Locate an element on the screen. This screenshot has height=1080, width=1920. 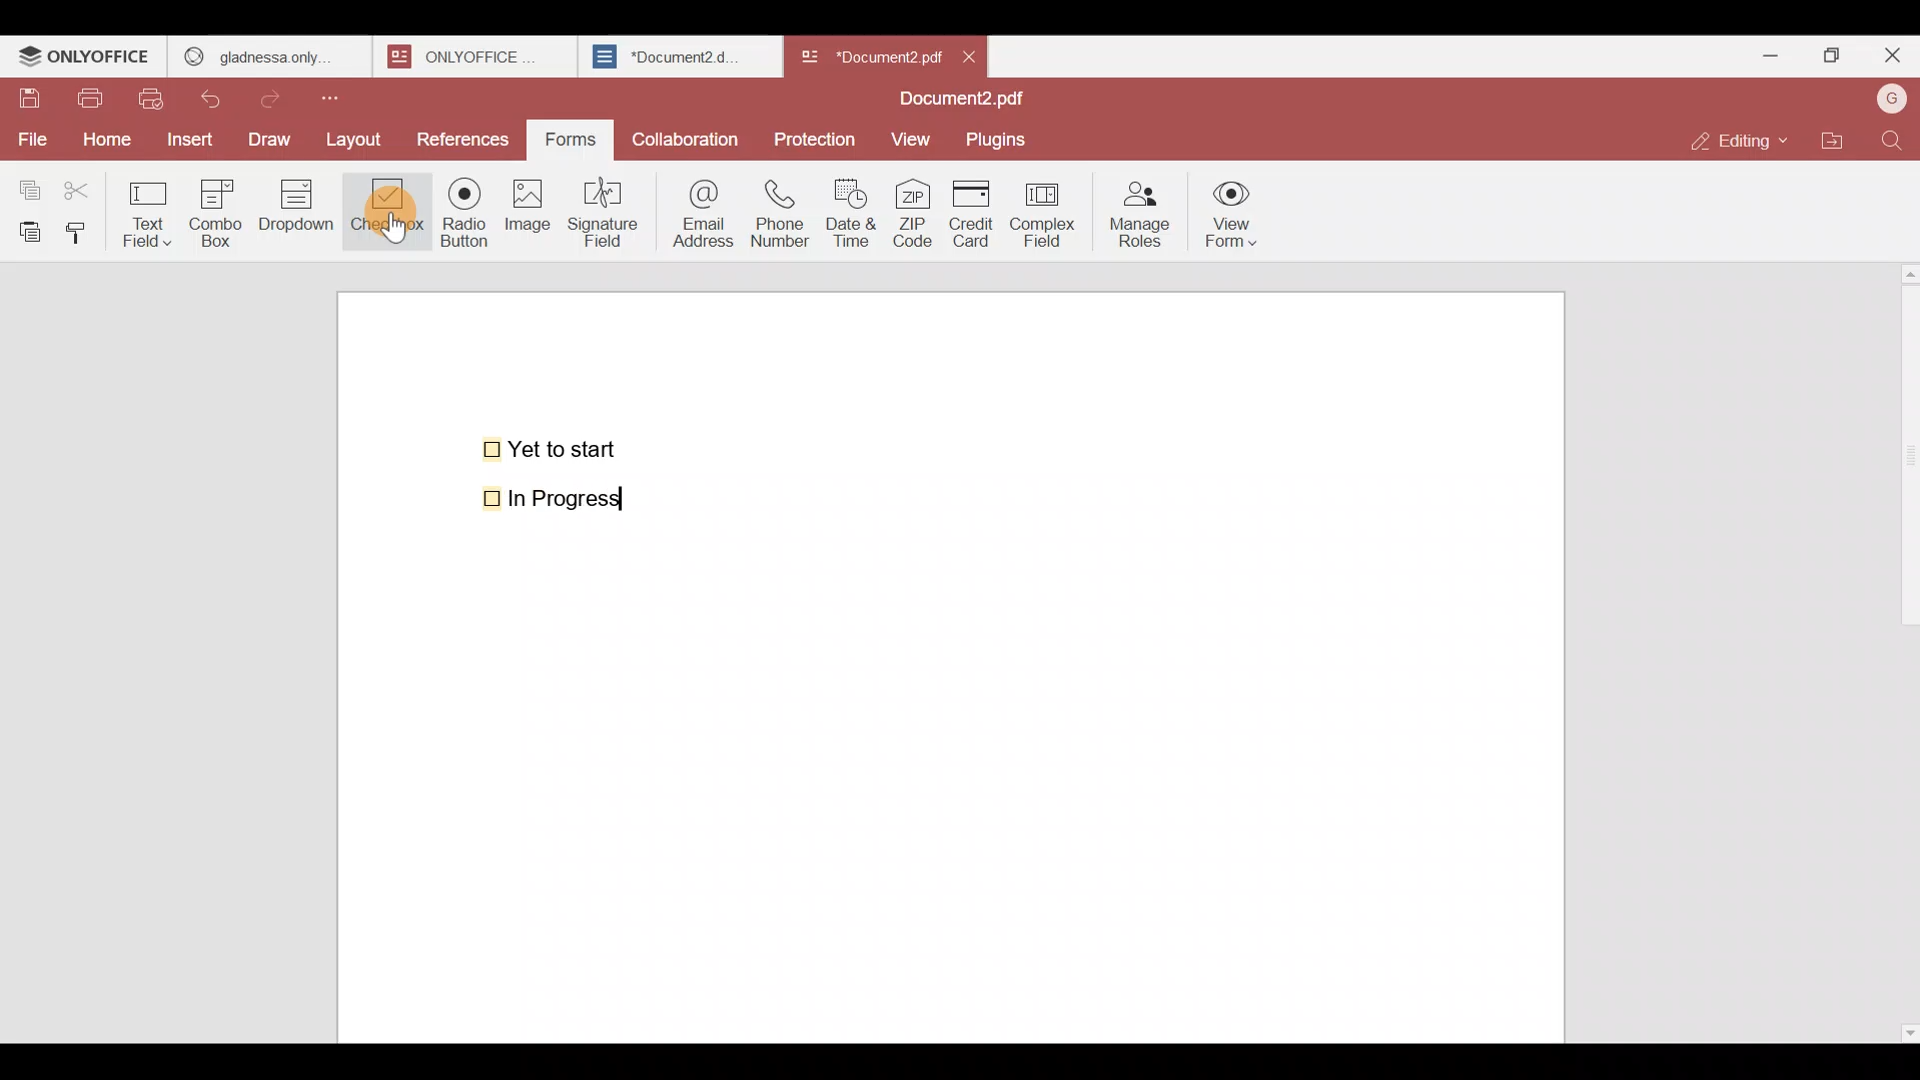
Scroll bar is located at coordinates (1903, 648).